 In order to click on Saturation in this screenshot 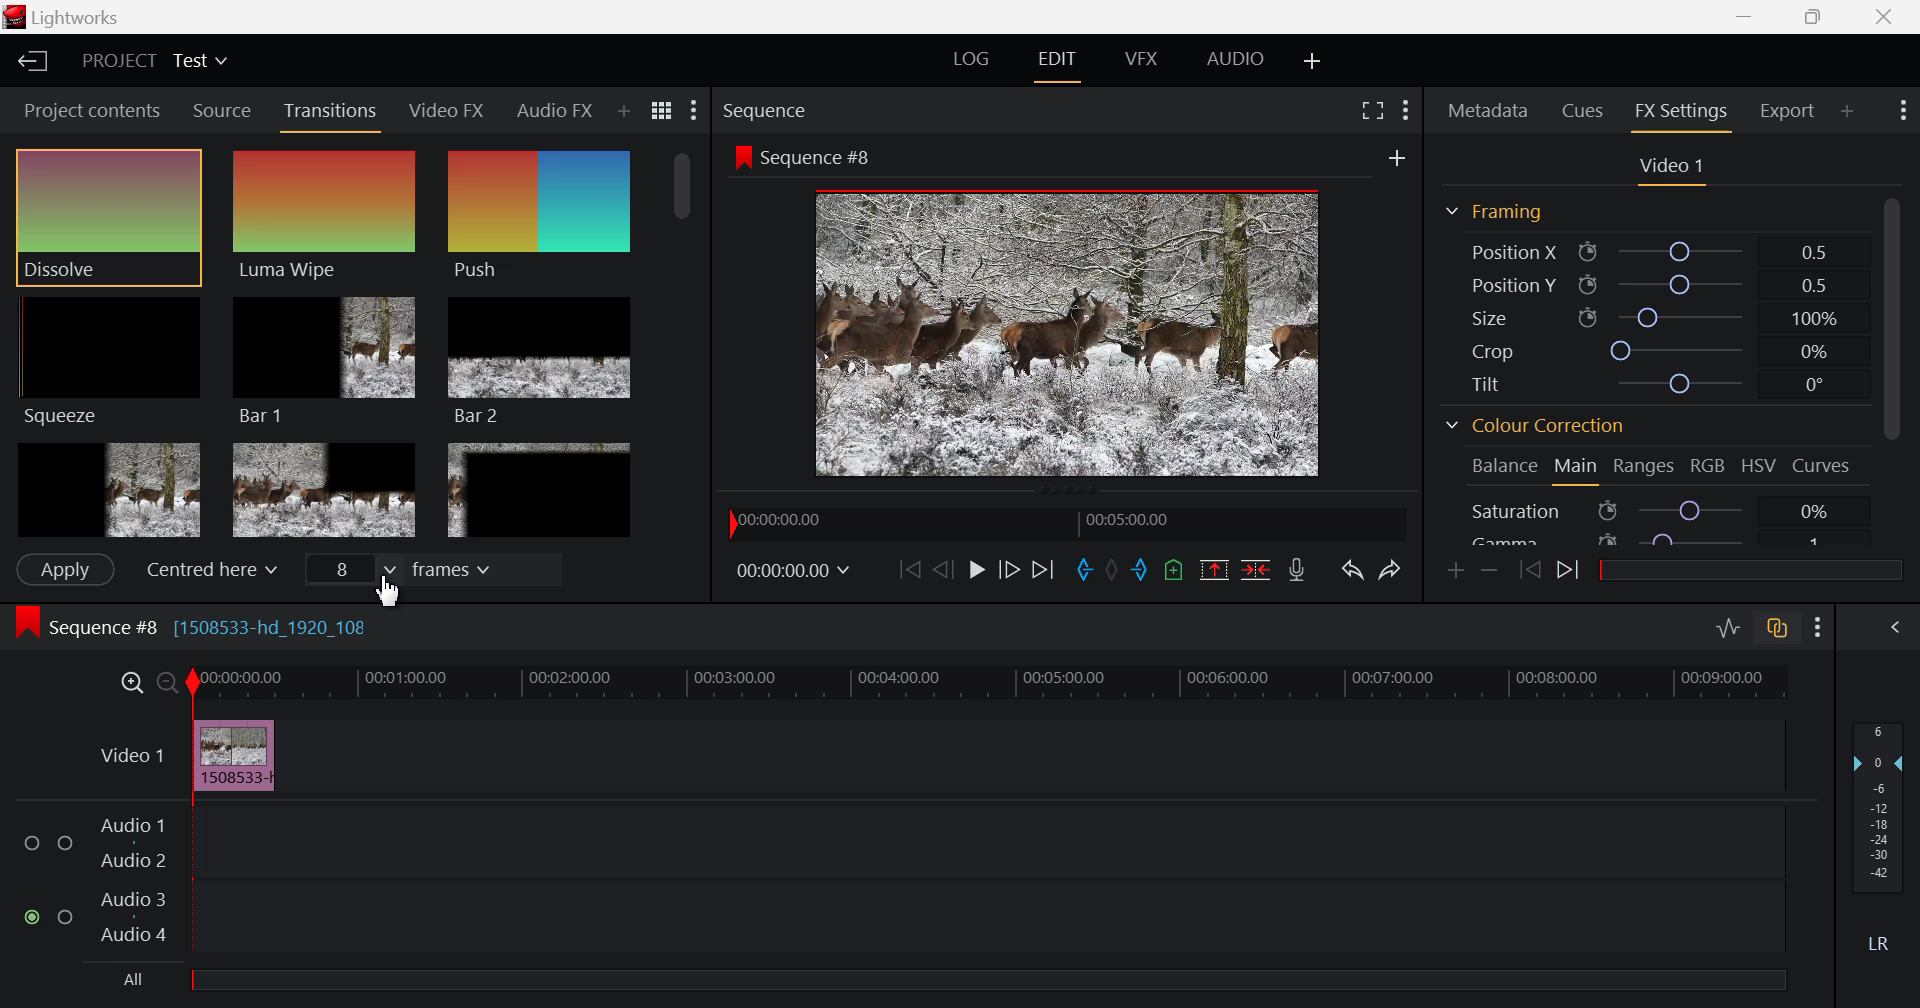, I will do `click(1654, 510)`.